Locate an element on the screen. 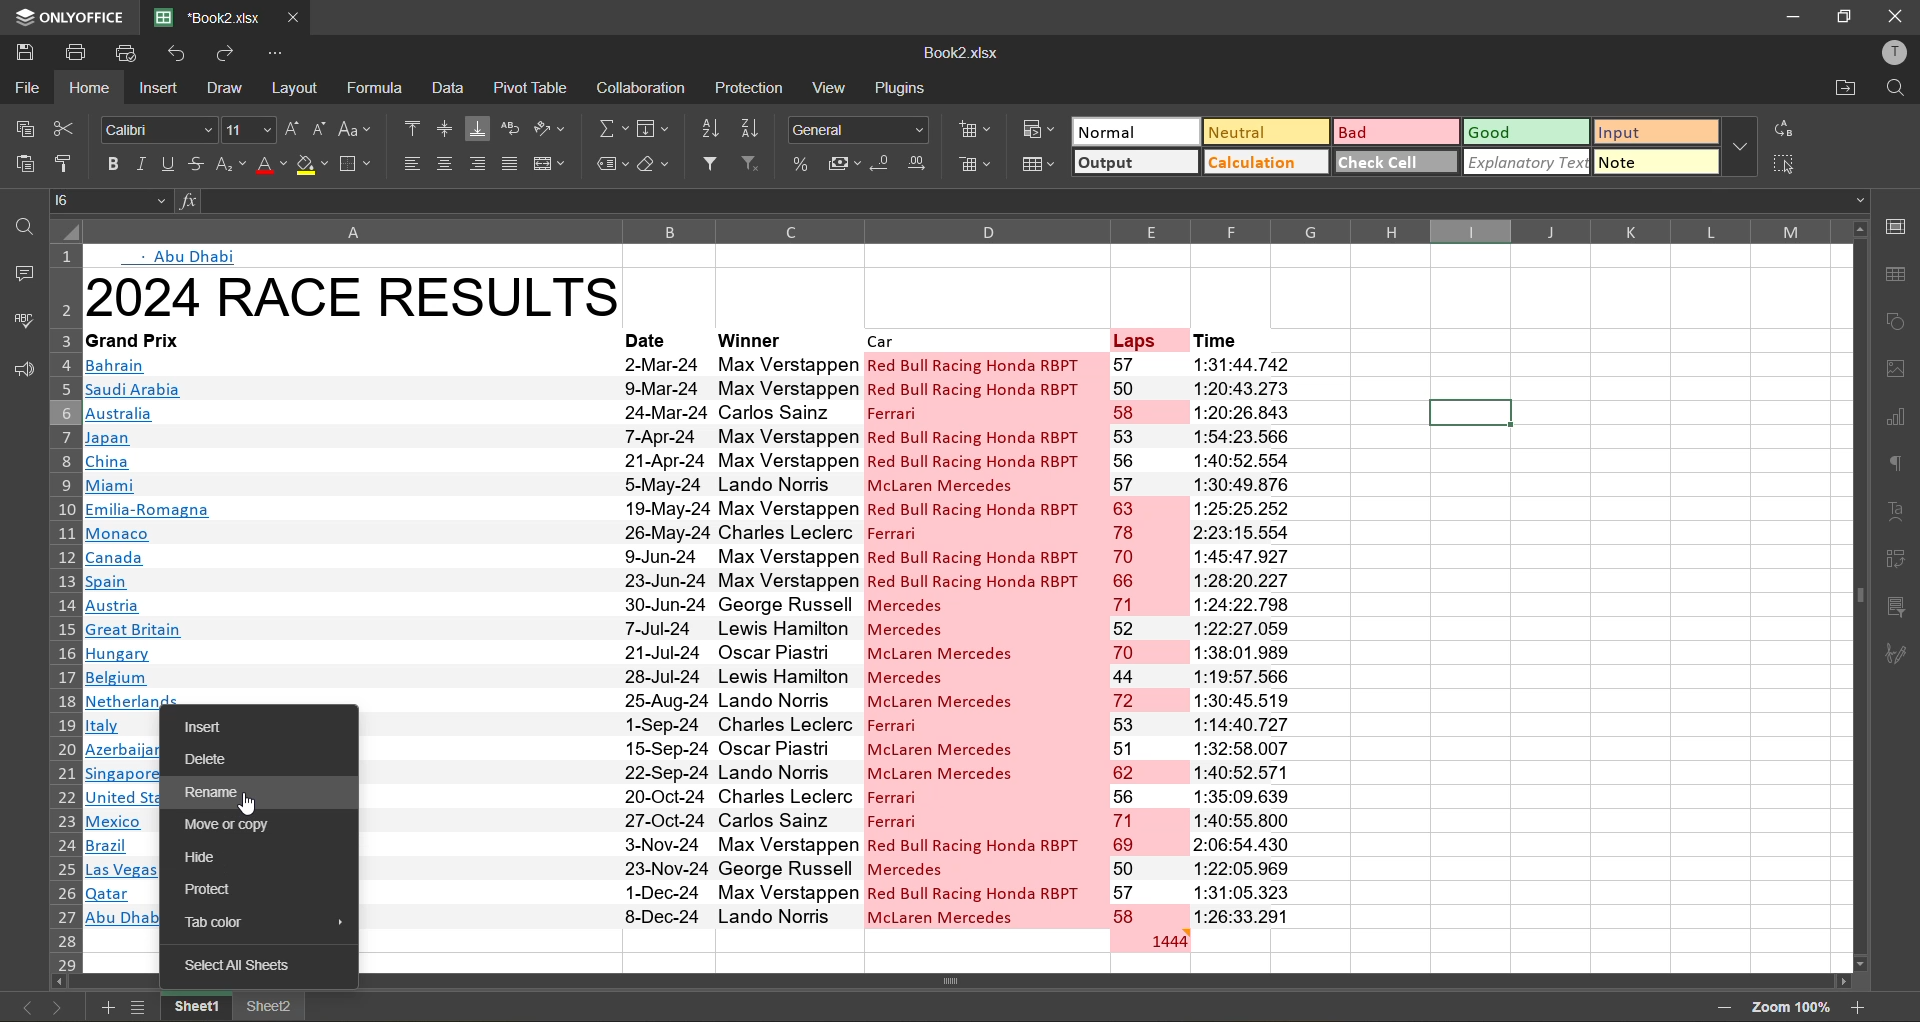 The image size is (1920, 1022). open location is located at coordinates (1836, 91).